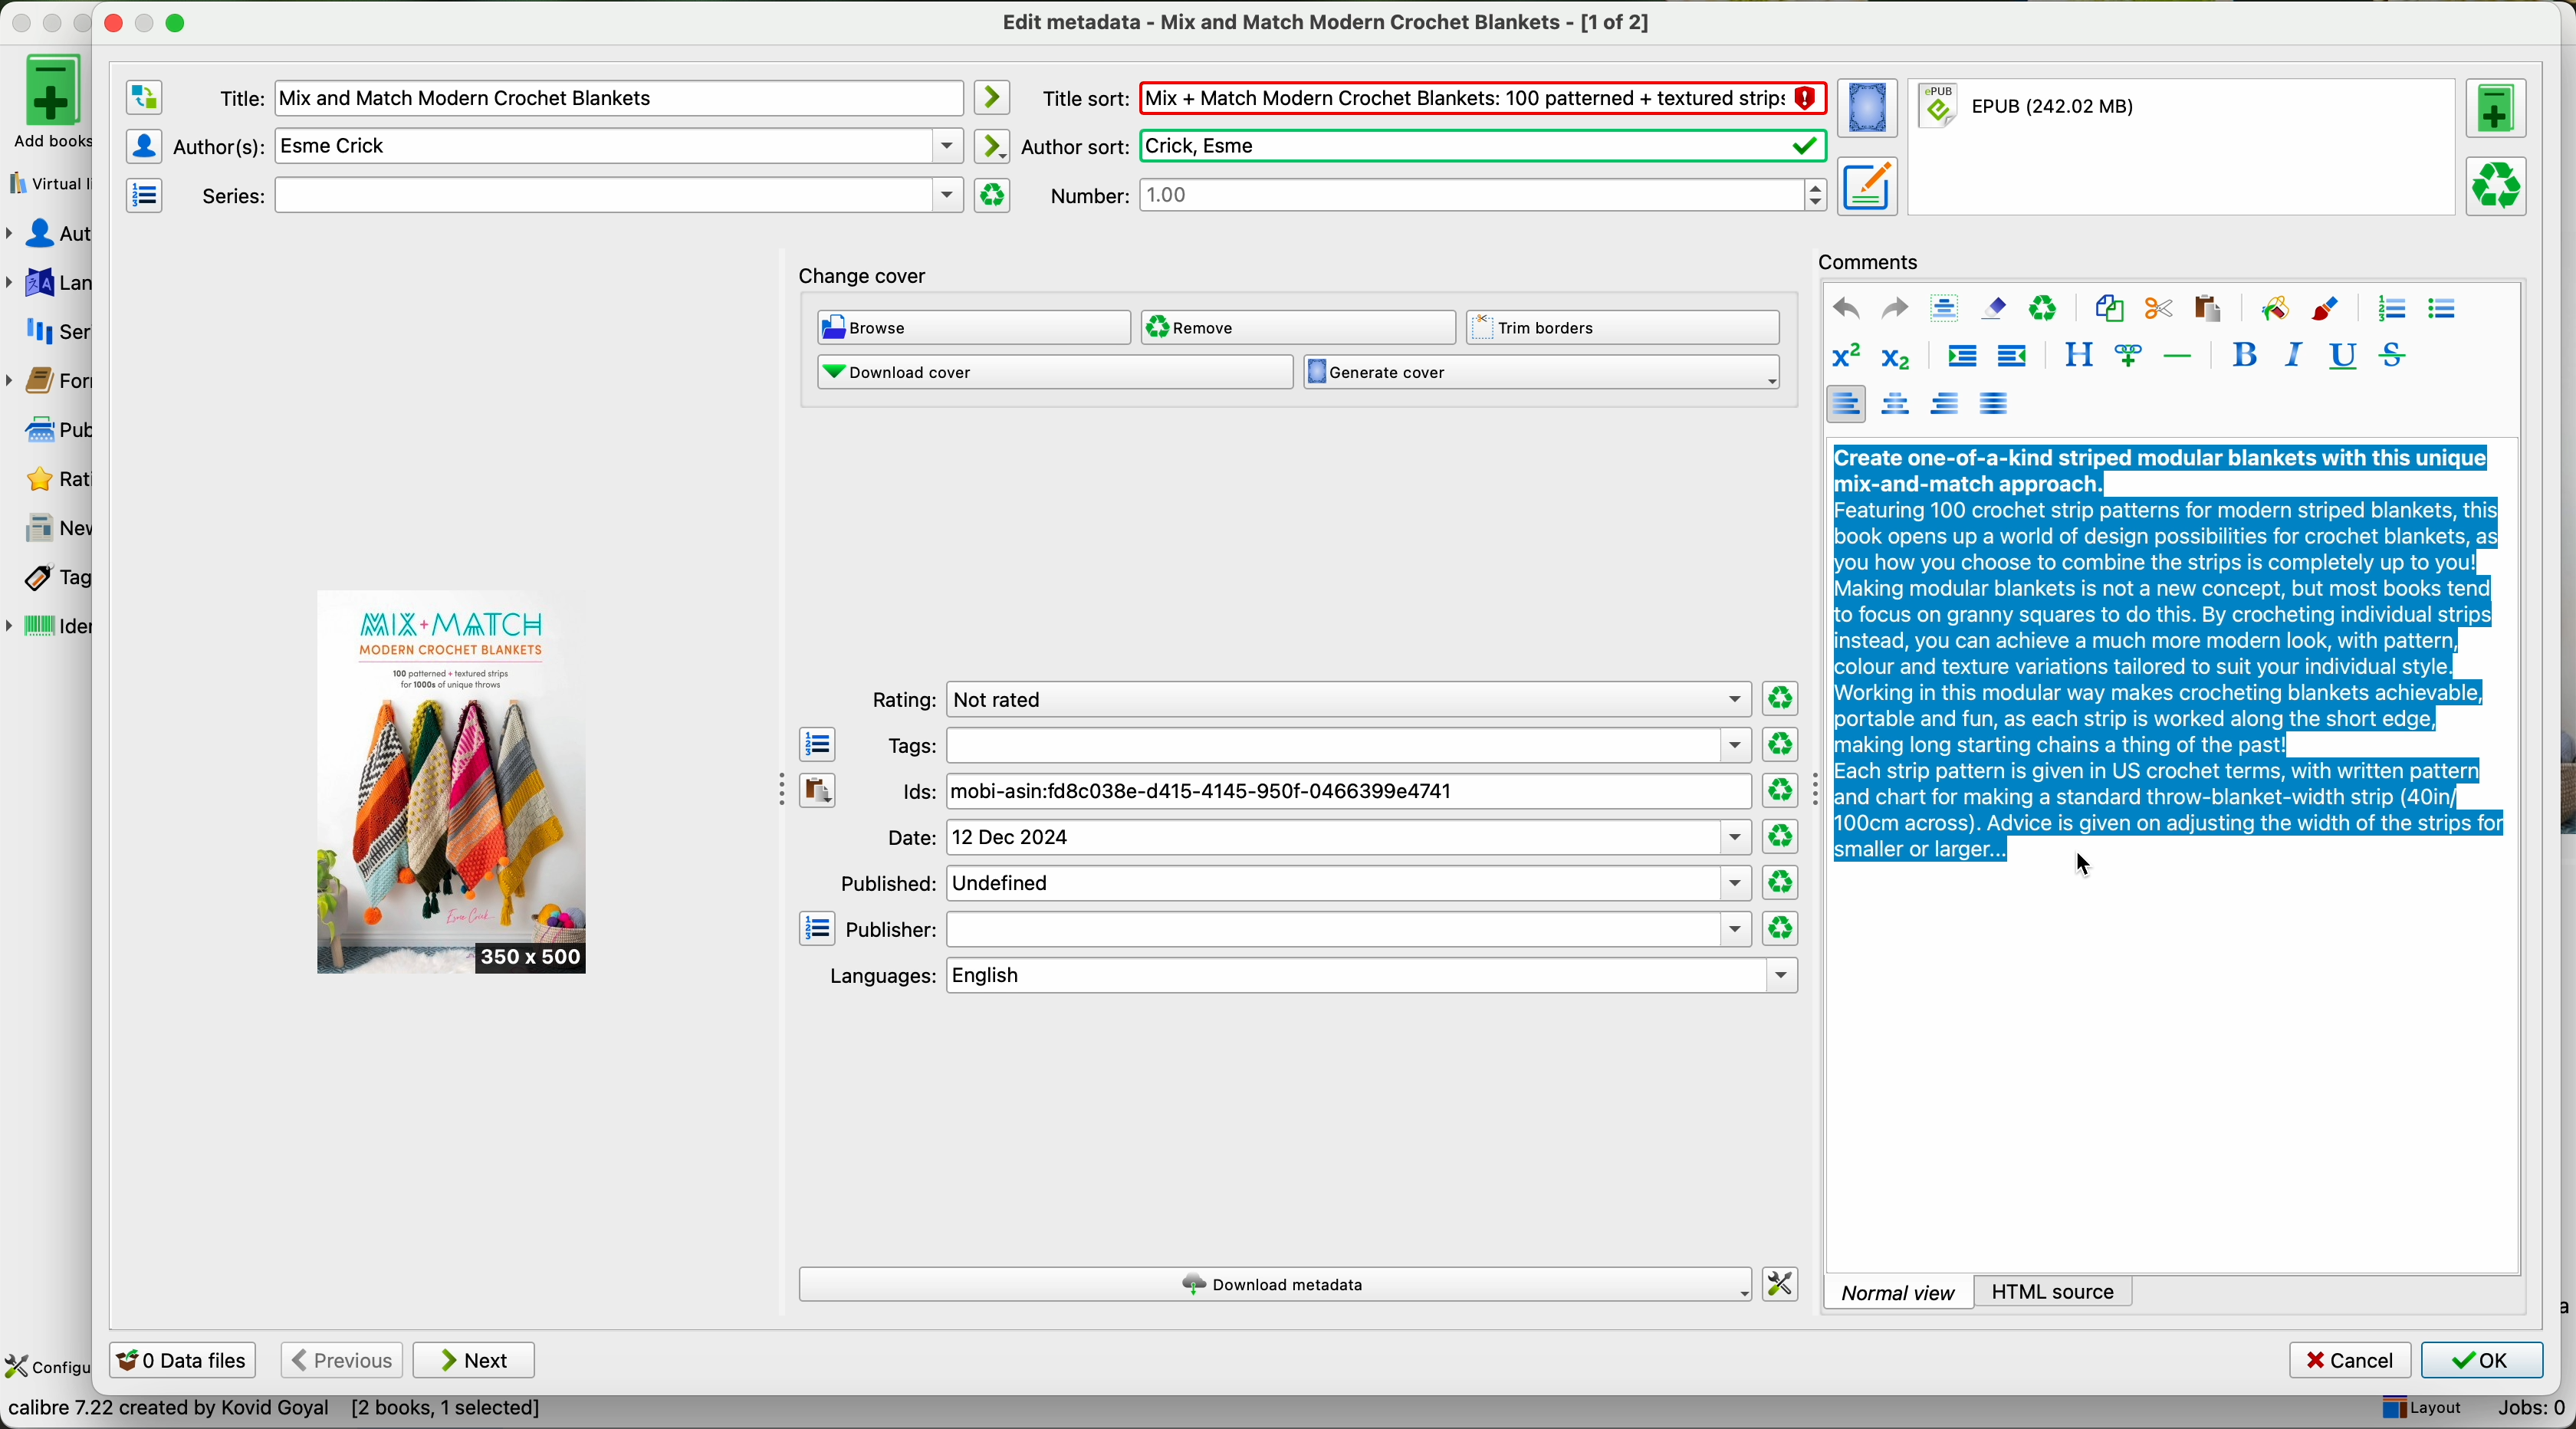 The height and width of the screenshot is (1429, 2576). Describe the element at coordinates (48, 330) in the screenshot. I see `series` at that location.